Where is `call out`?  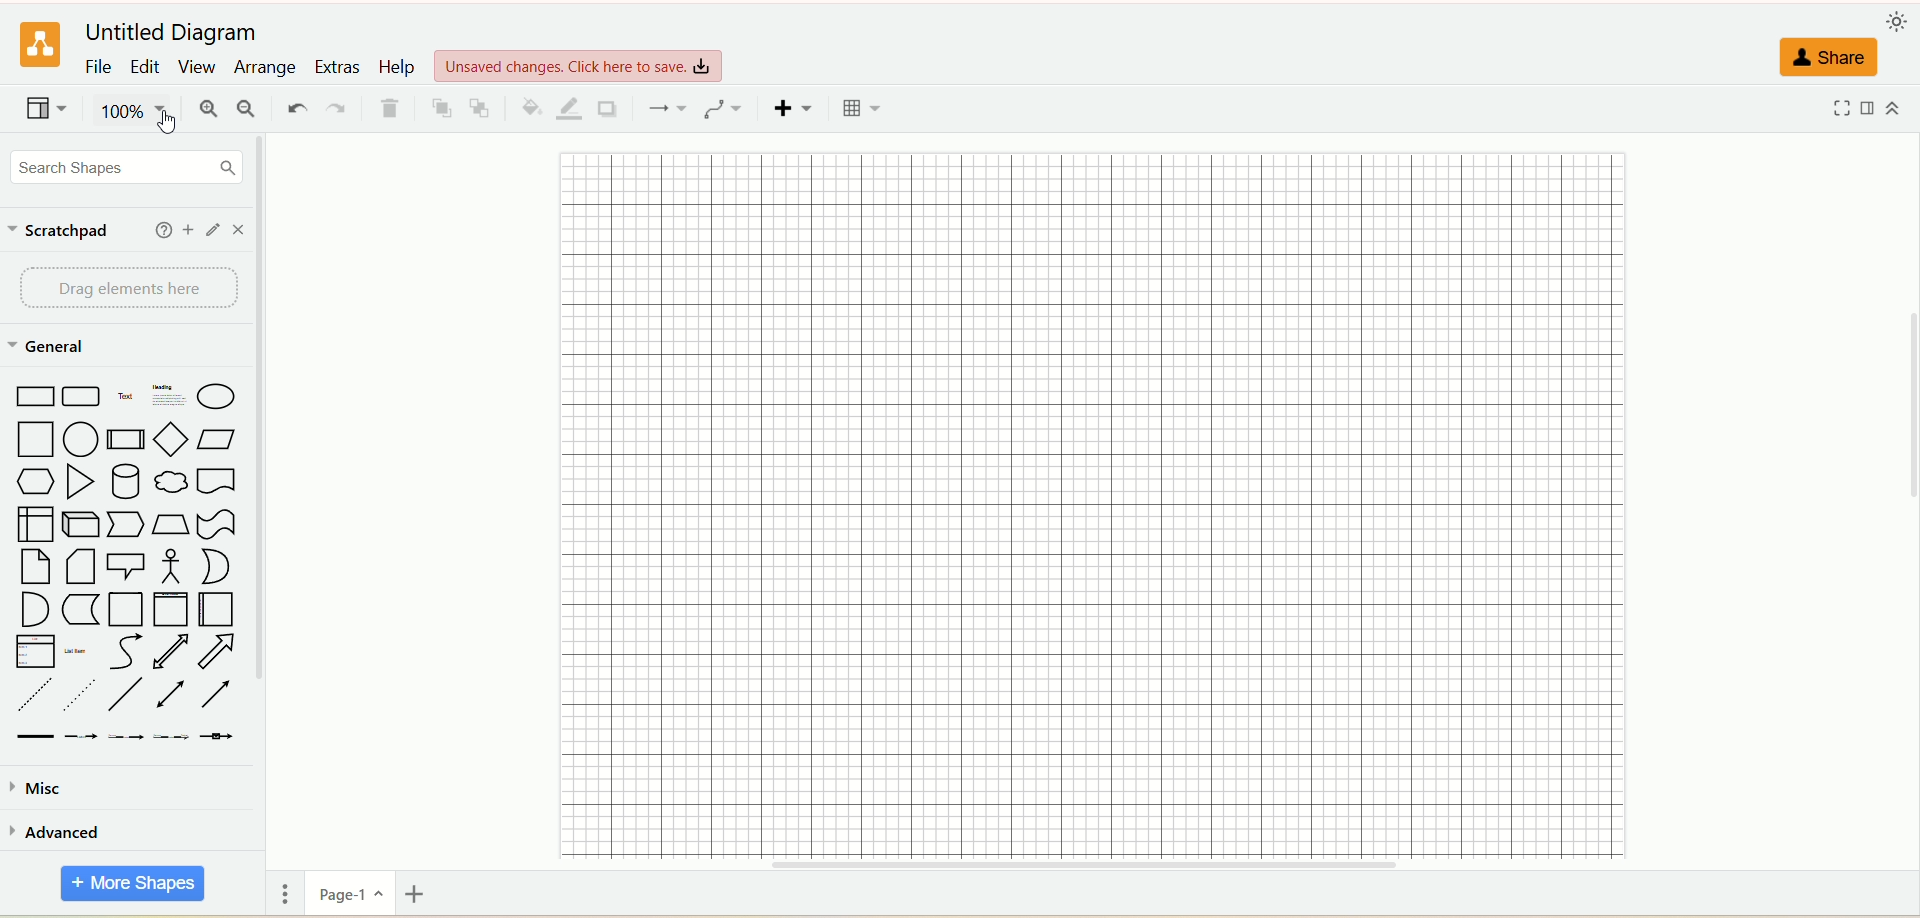 call out is located at coordinates (125, 564).